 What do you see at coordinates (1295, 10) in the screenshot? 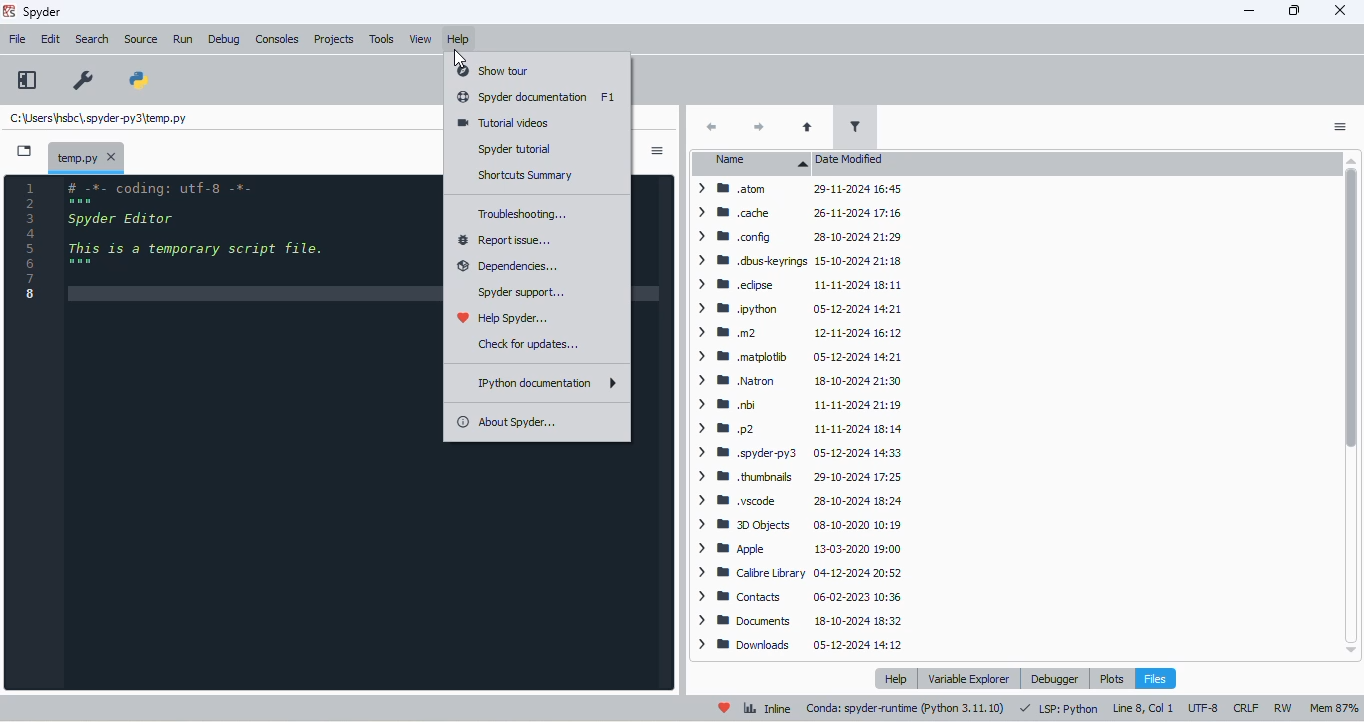
I see `maximize` at bounding box center [1295, 10].